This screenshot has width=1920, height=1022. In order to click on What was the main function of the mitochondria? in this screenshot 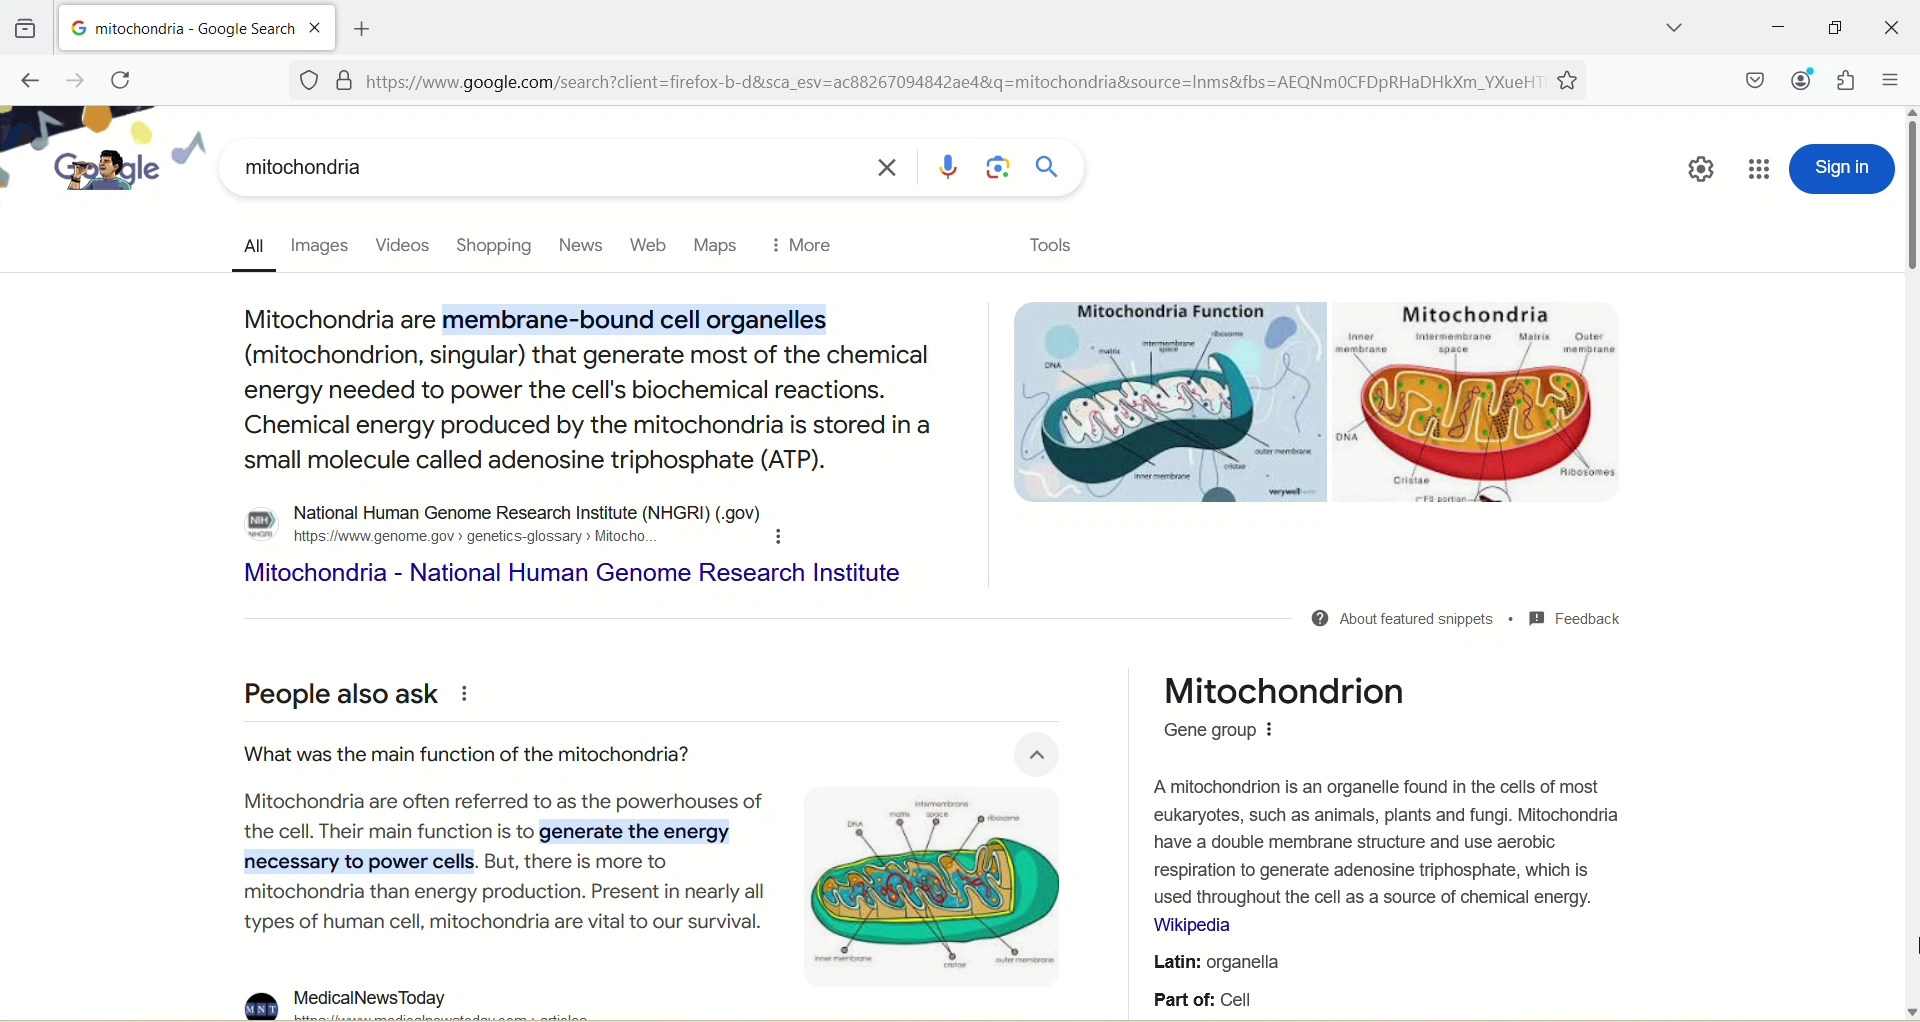, I will do `click(469, 751)`.